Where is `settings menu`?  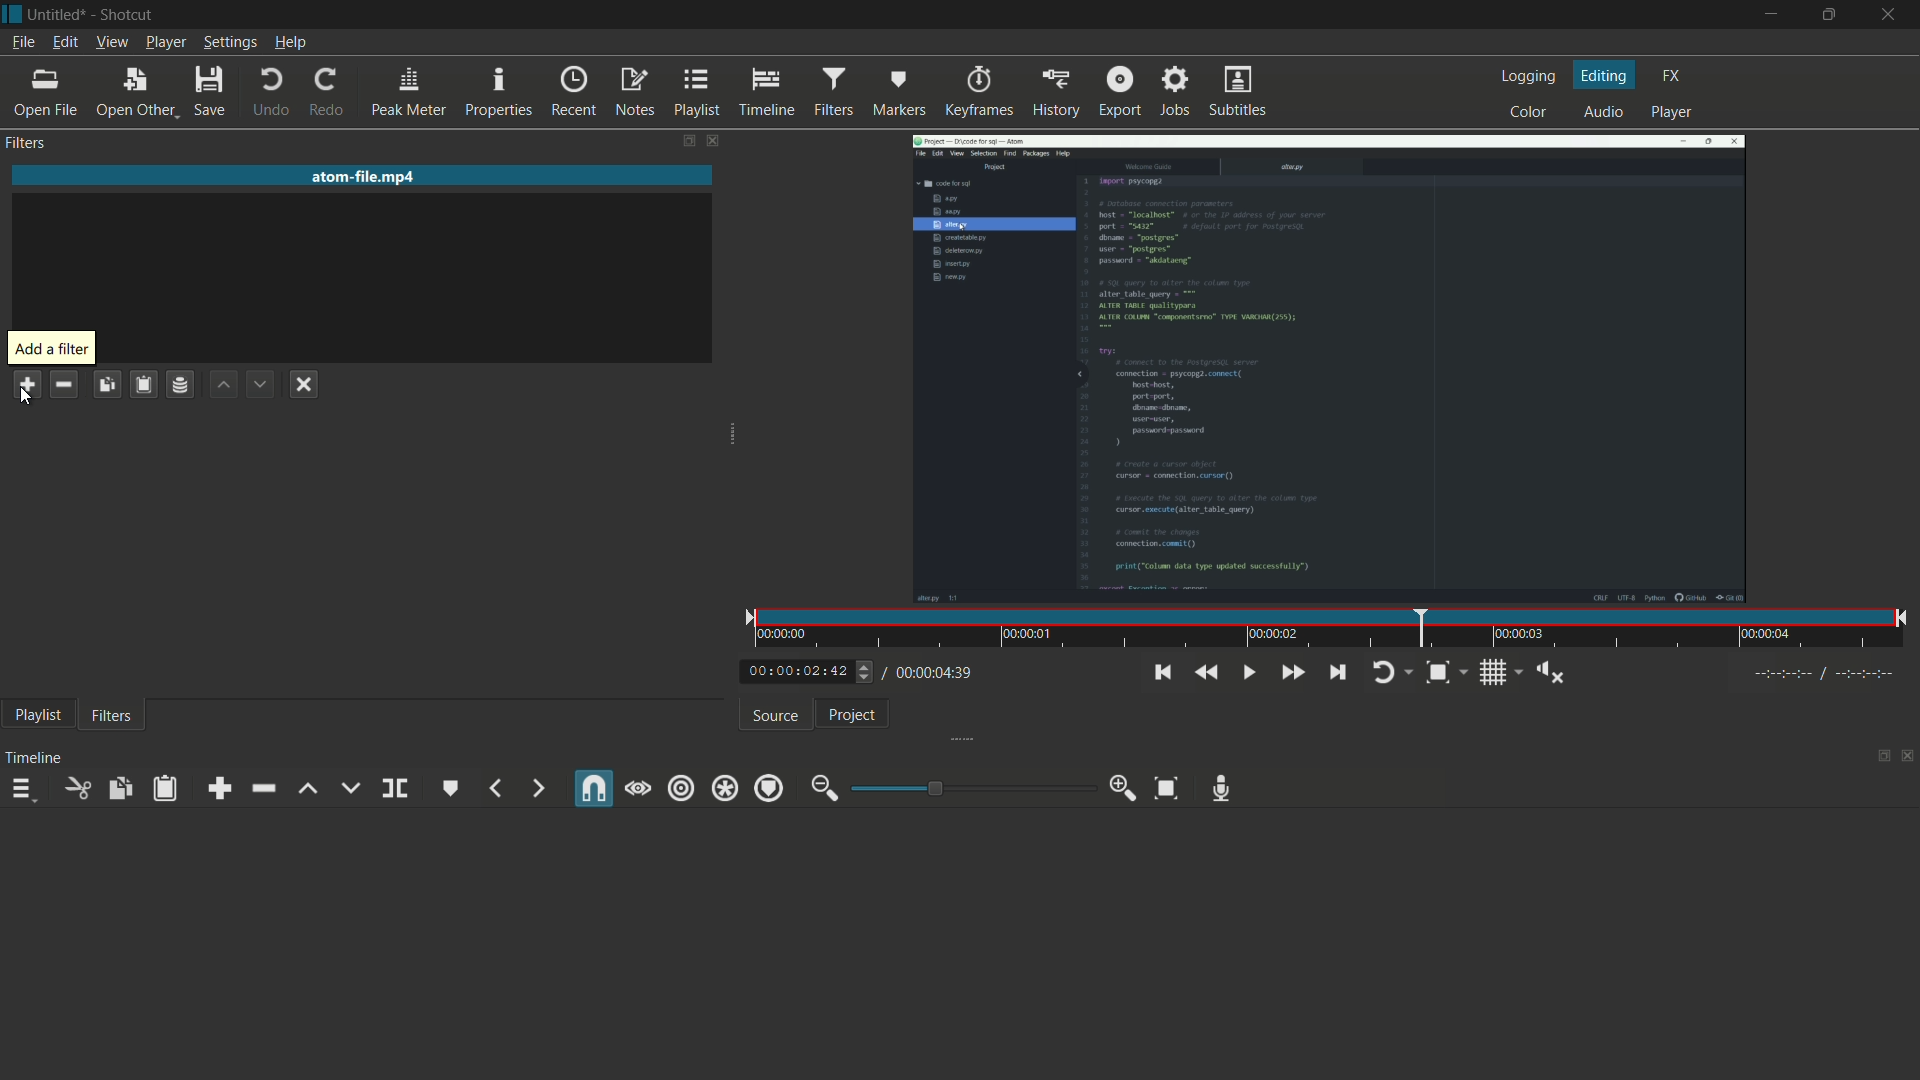 settings menu is located at coordinates (230, 43).